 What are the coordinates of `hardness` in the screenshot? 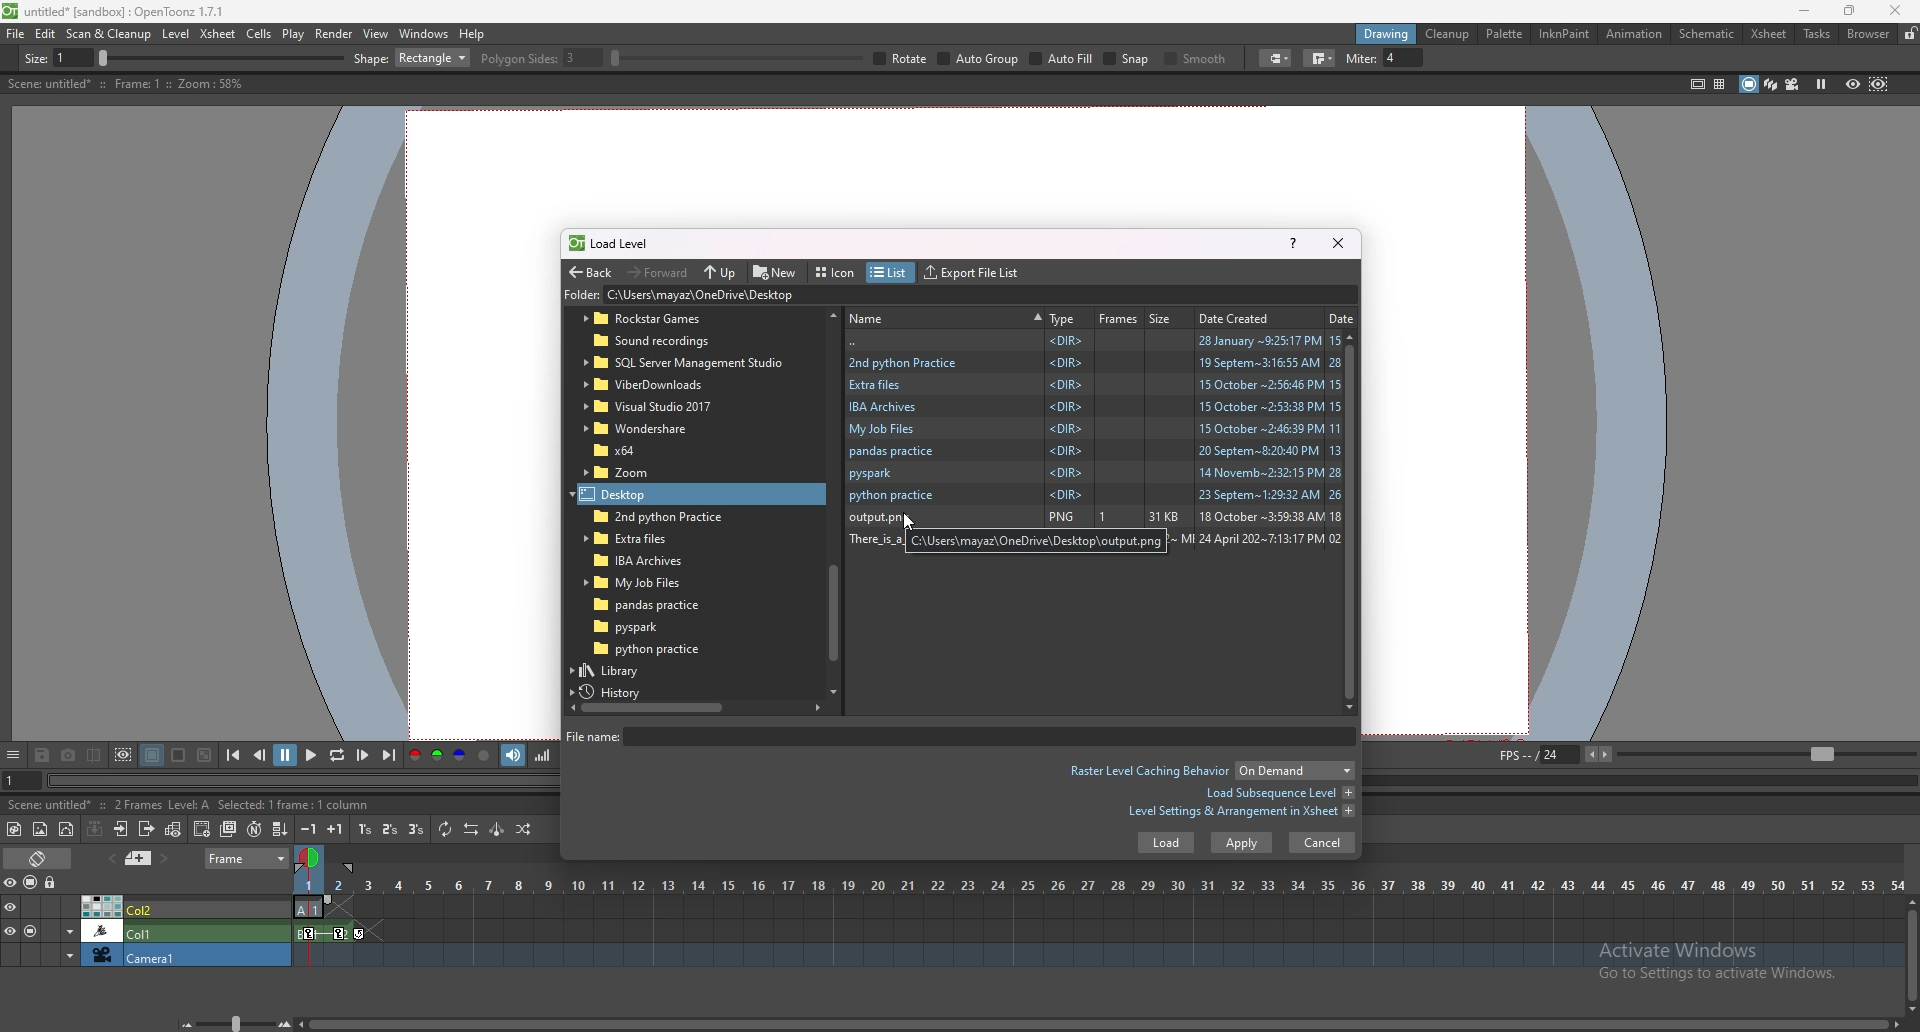 It's located at (569, 58).